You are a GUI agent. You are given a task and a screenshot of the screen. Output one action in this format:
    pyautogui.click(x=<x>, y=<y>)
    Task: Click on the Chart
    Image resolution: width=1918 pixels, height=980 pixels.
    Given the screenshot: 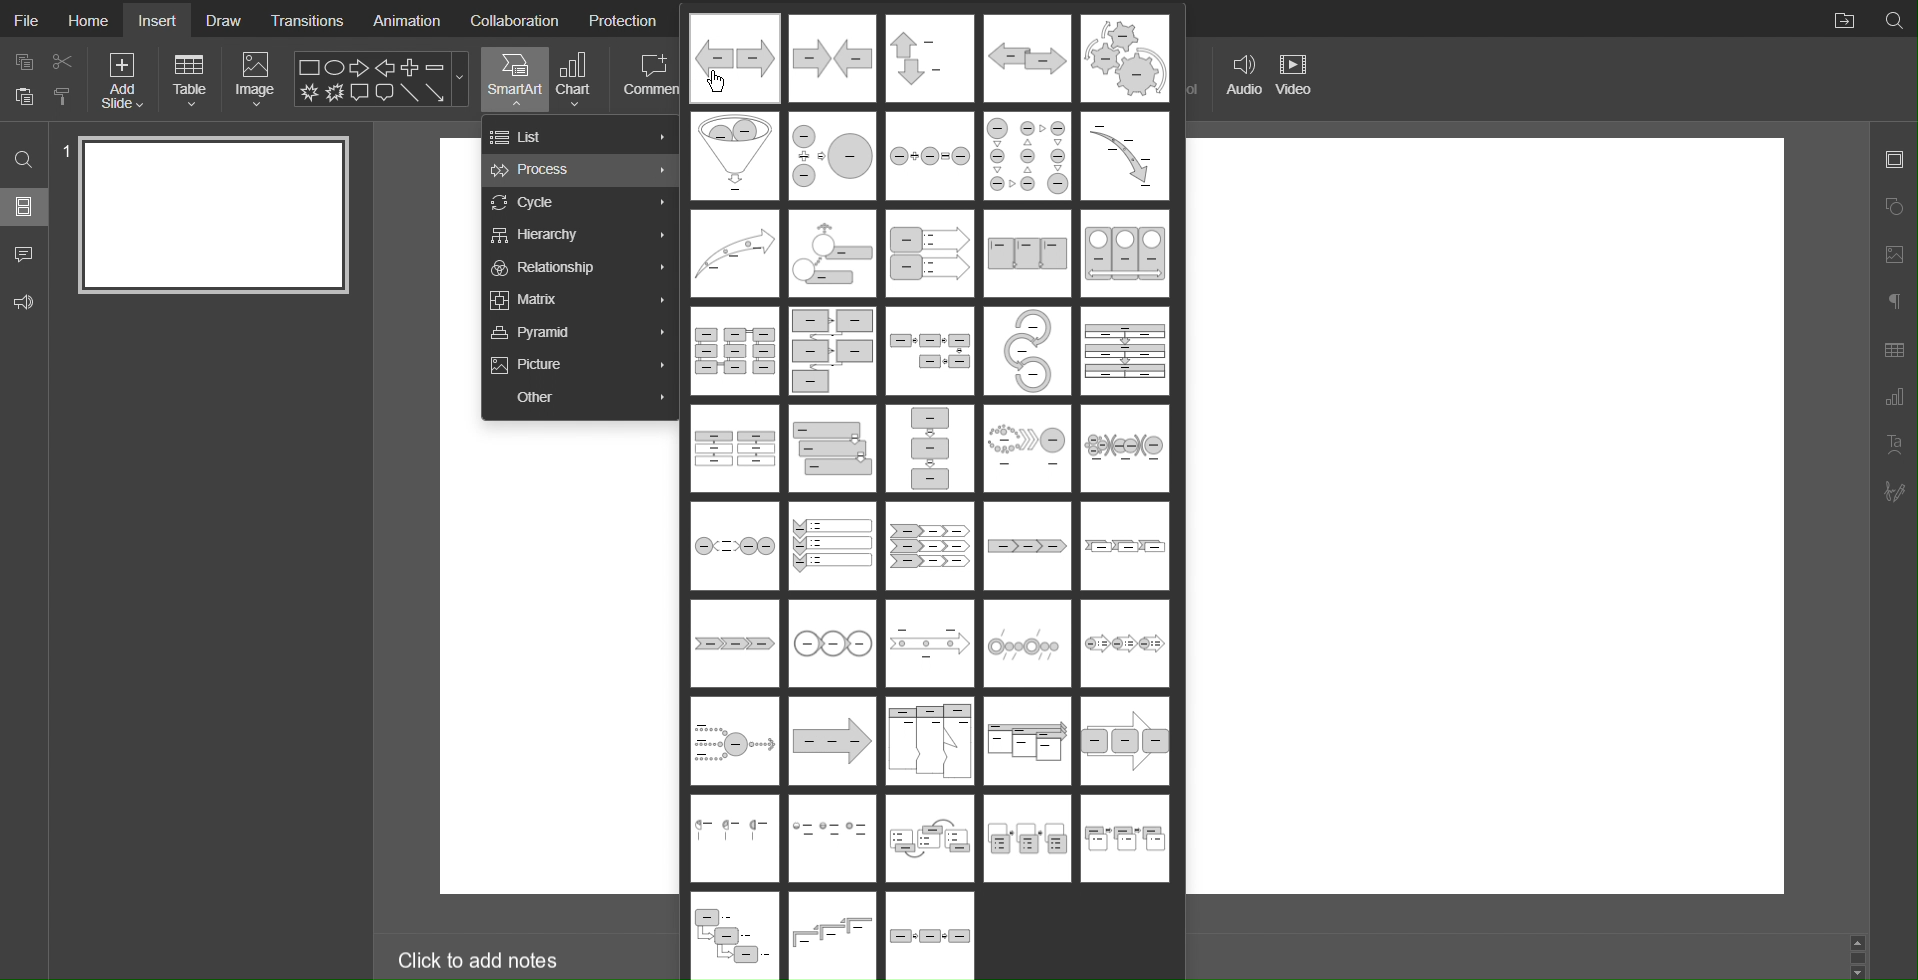 What is the action you would take?
    pyautogui.click(x=578, y=80)
    